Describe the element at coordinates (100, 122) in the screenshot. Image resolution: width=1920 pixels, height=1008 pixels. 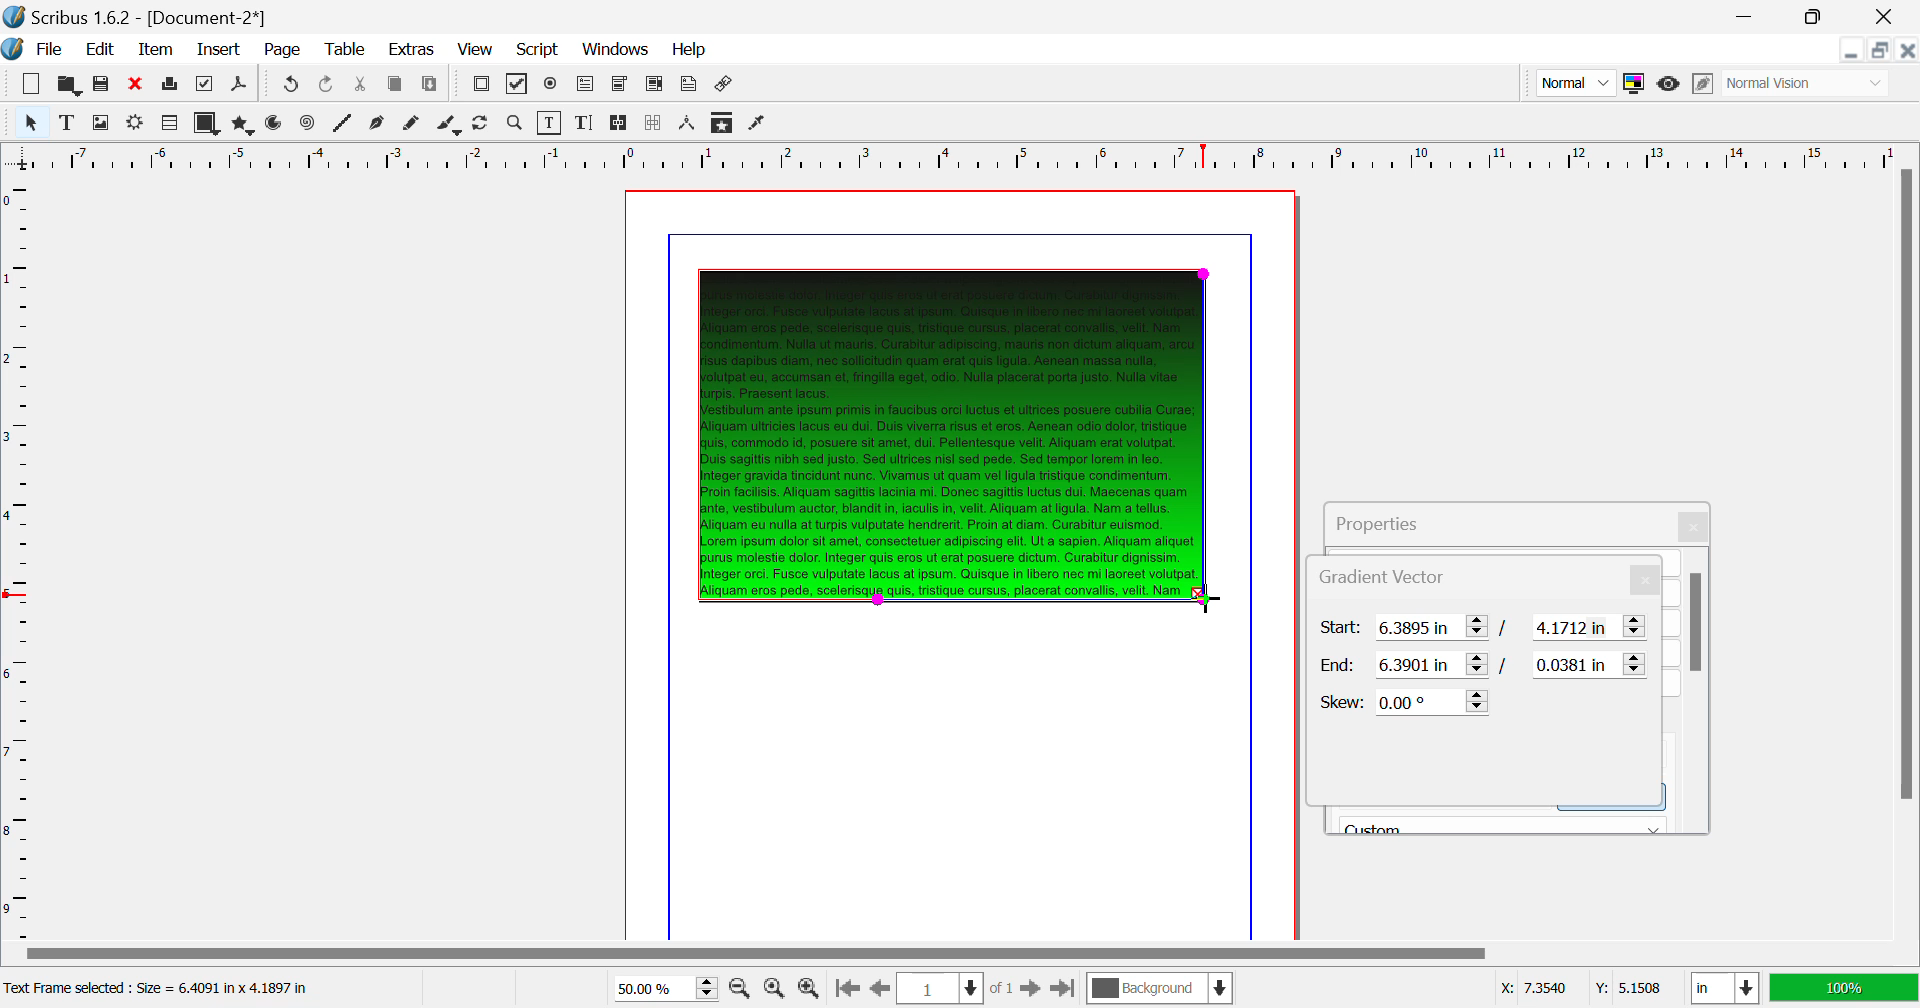
I see `Image Frame` at that location.